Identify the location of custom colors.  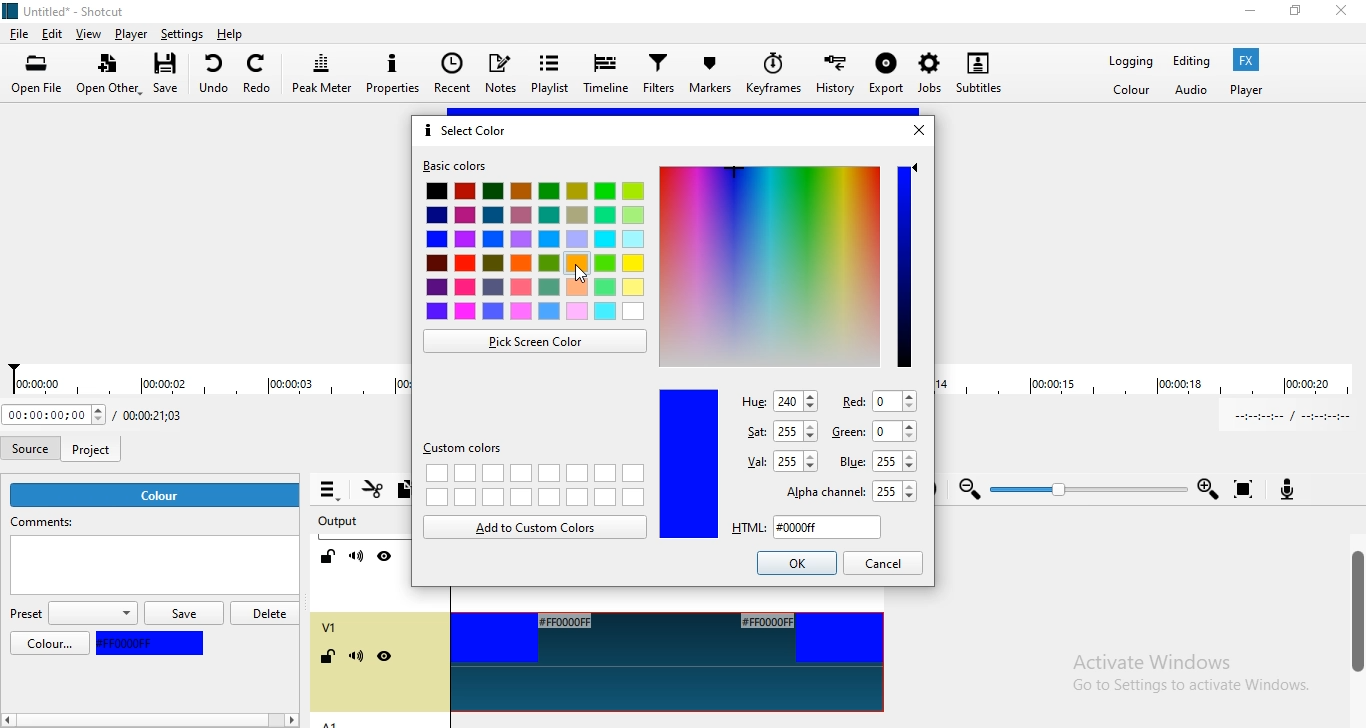
(471, 449).